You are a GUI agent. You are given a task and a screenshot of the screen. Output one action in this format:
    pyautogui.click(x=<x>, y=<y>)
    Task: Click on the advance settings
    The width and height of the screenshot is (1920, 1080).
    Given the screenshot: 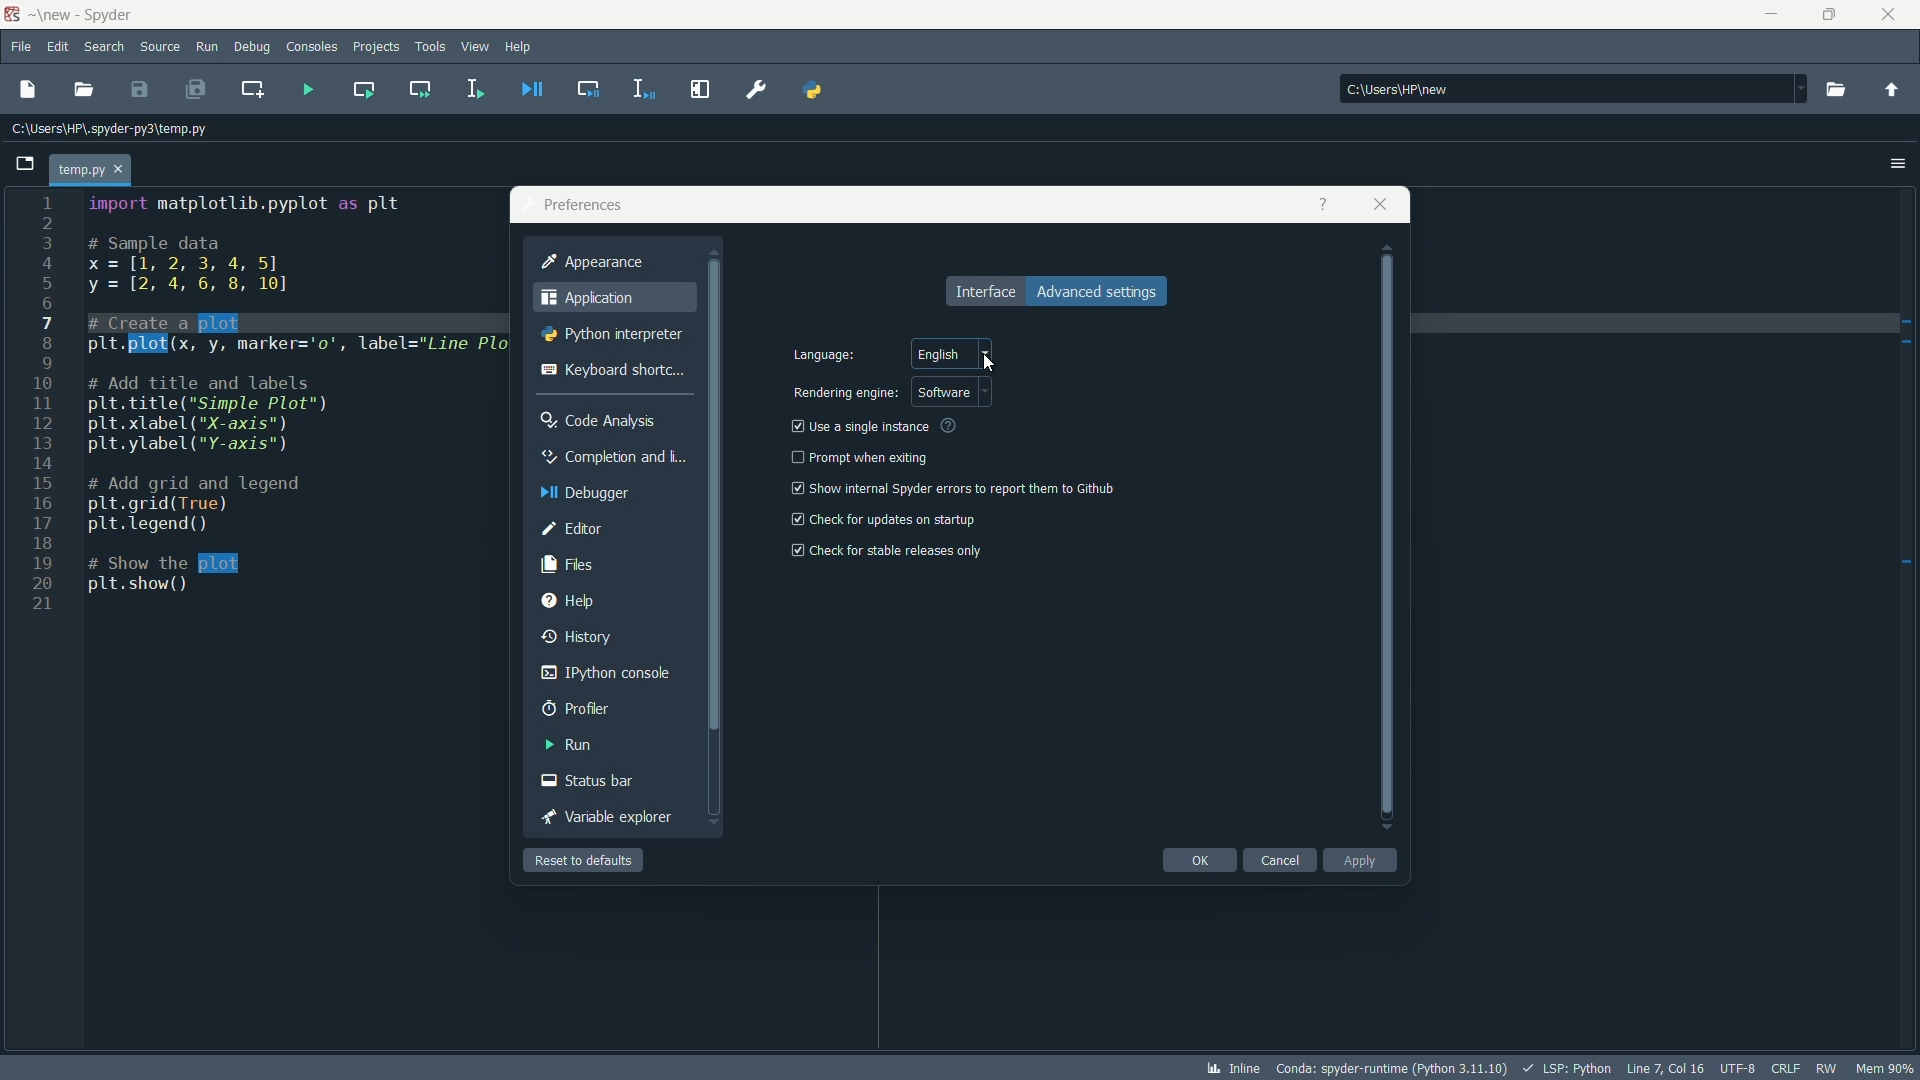 What is the action you would take?
    pyautogui.click(x=1097, y=292)
    